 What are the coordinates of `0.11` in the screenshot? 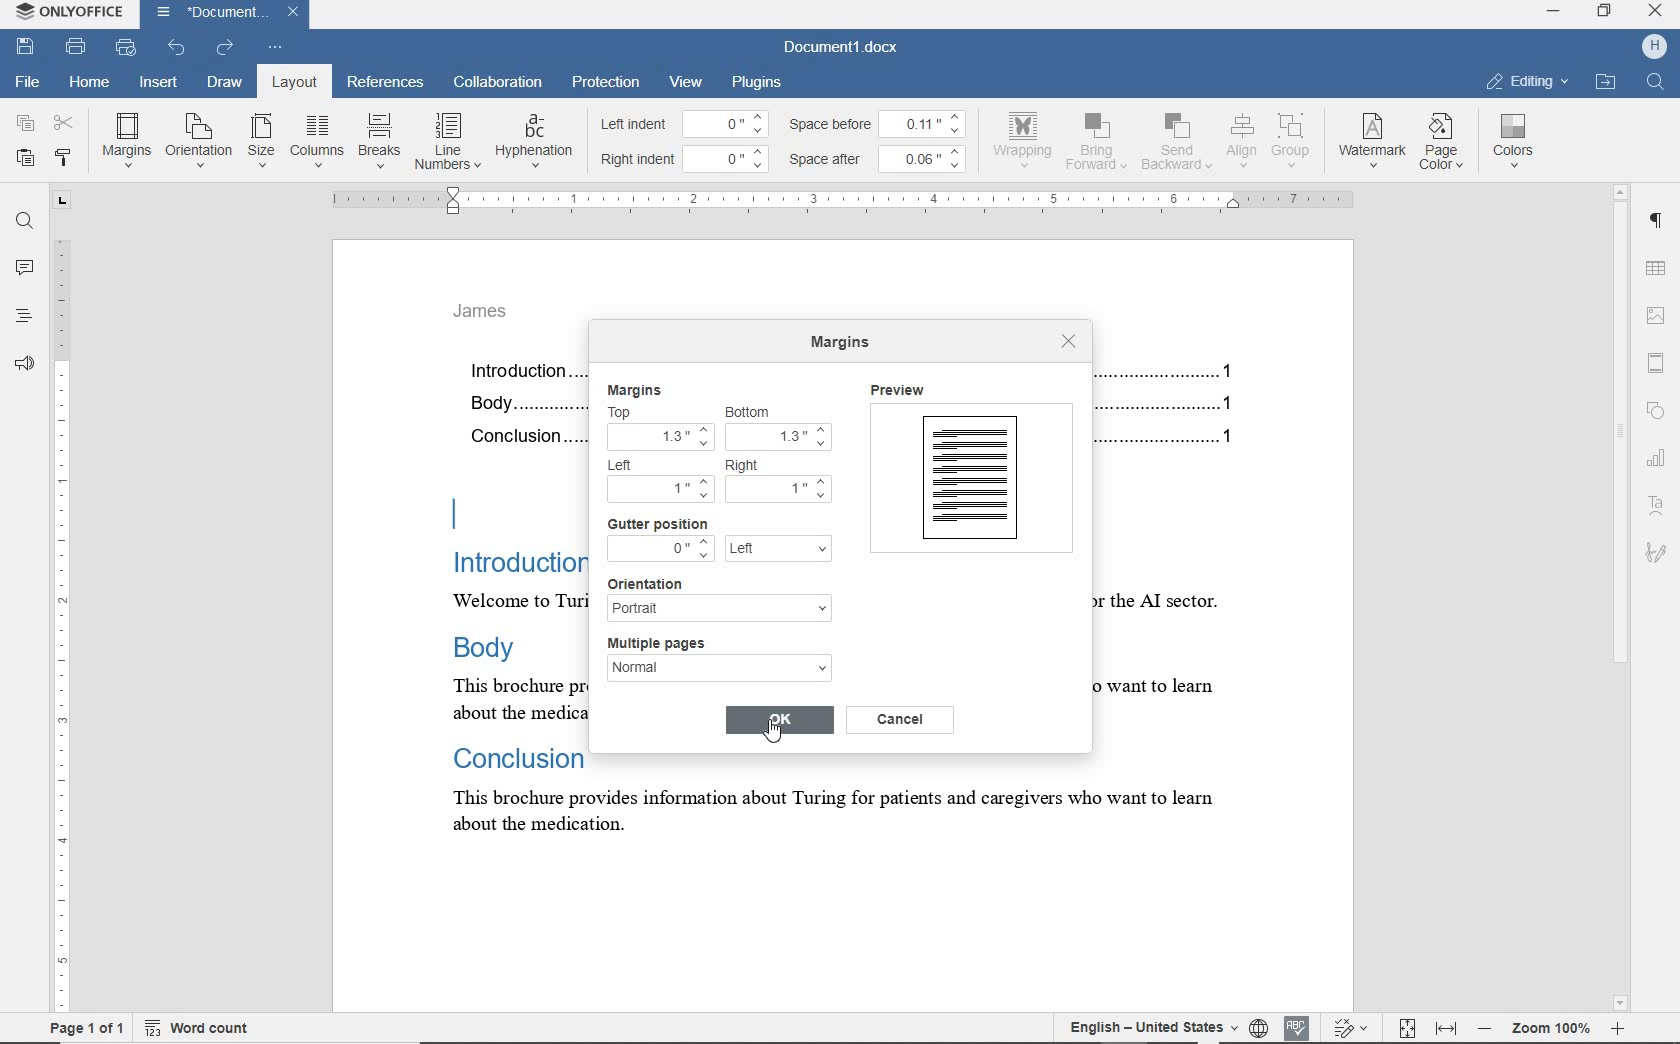 It's located at (928, 121).